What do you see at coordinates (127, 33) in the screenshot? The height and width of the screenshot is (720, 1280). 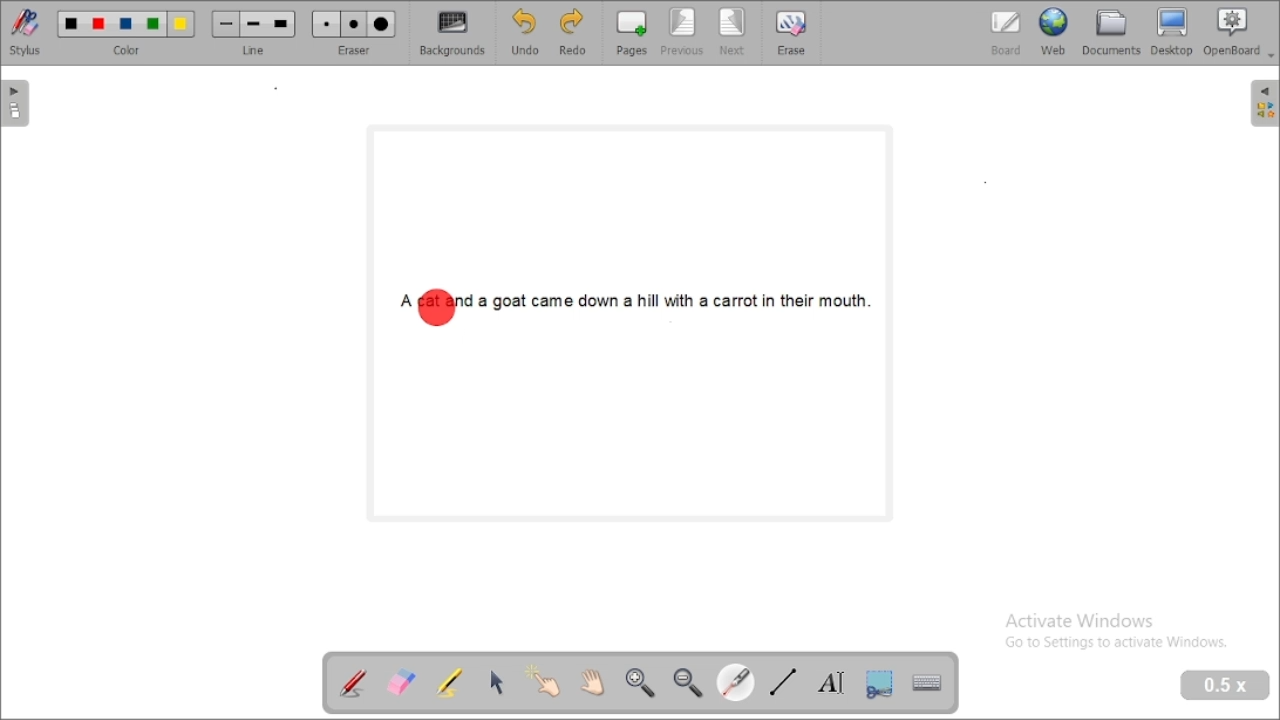 I see `color` at bounding box center [127, 33].